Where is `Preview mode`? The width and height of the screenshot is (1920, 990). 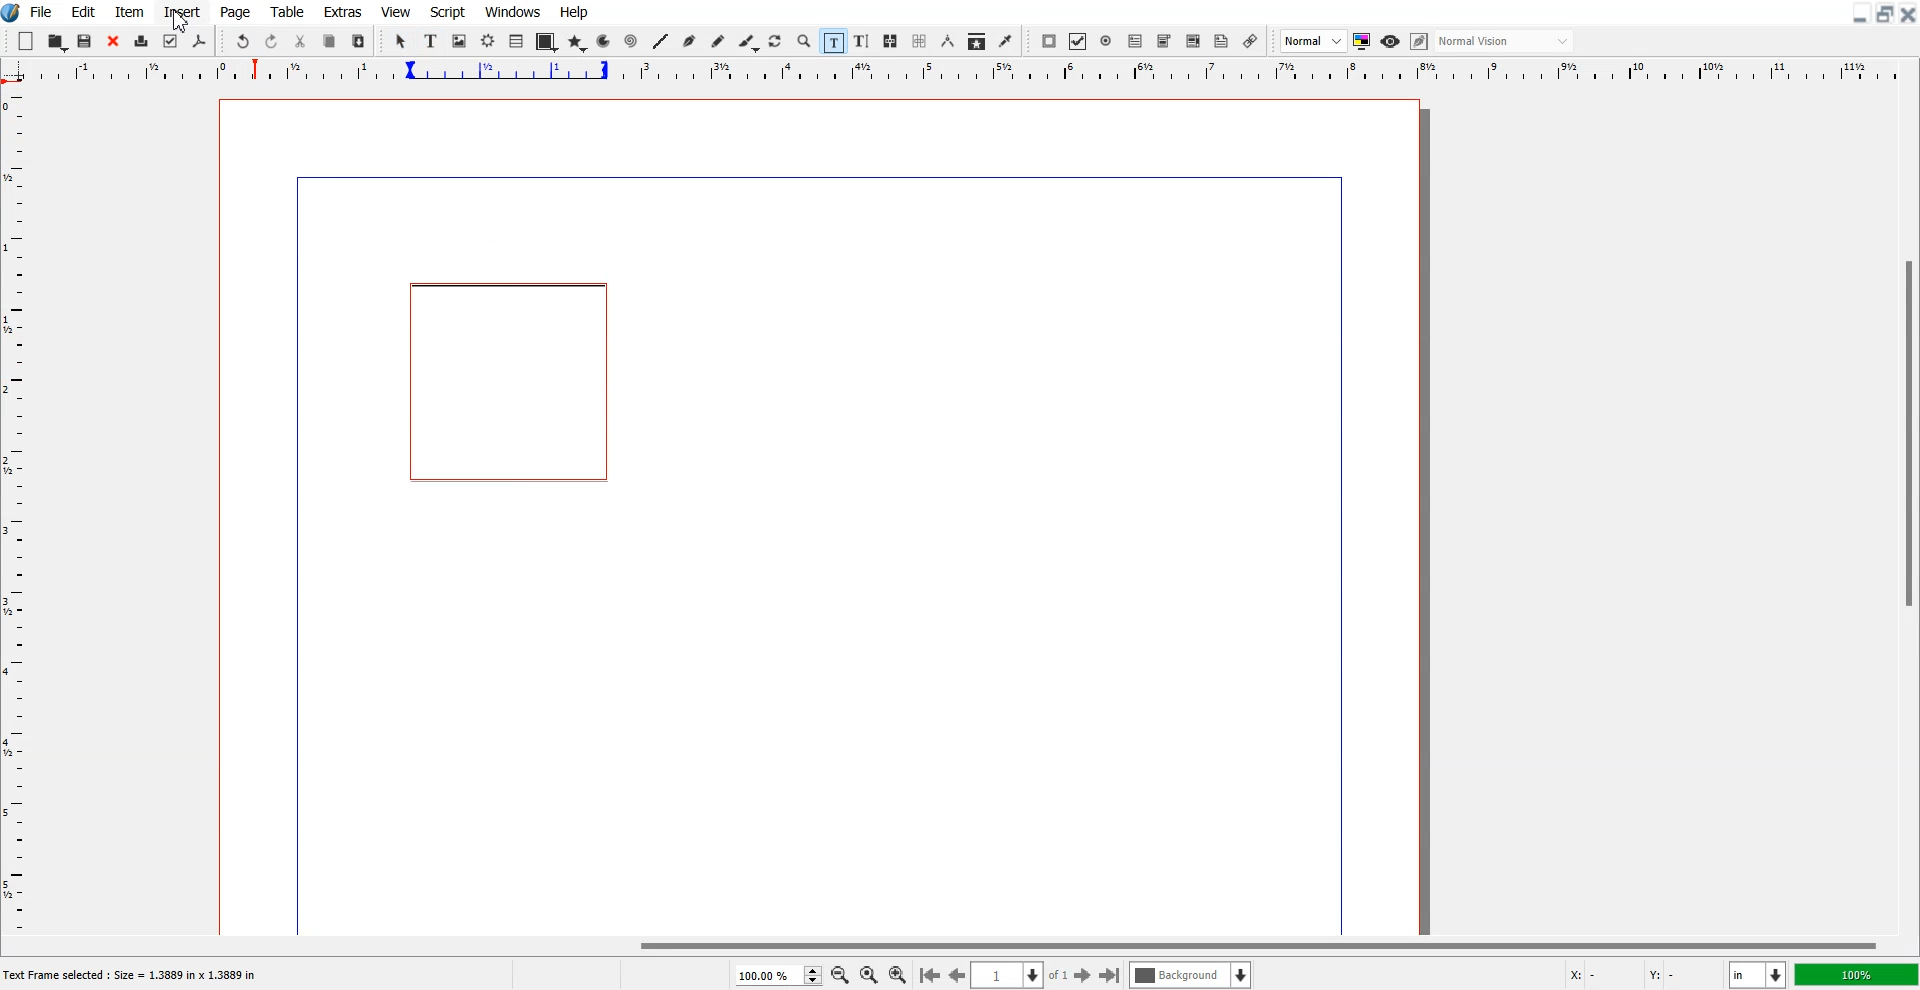 Preview mode is located at coordinates (1391, 41).